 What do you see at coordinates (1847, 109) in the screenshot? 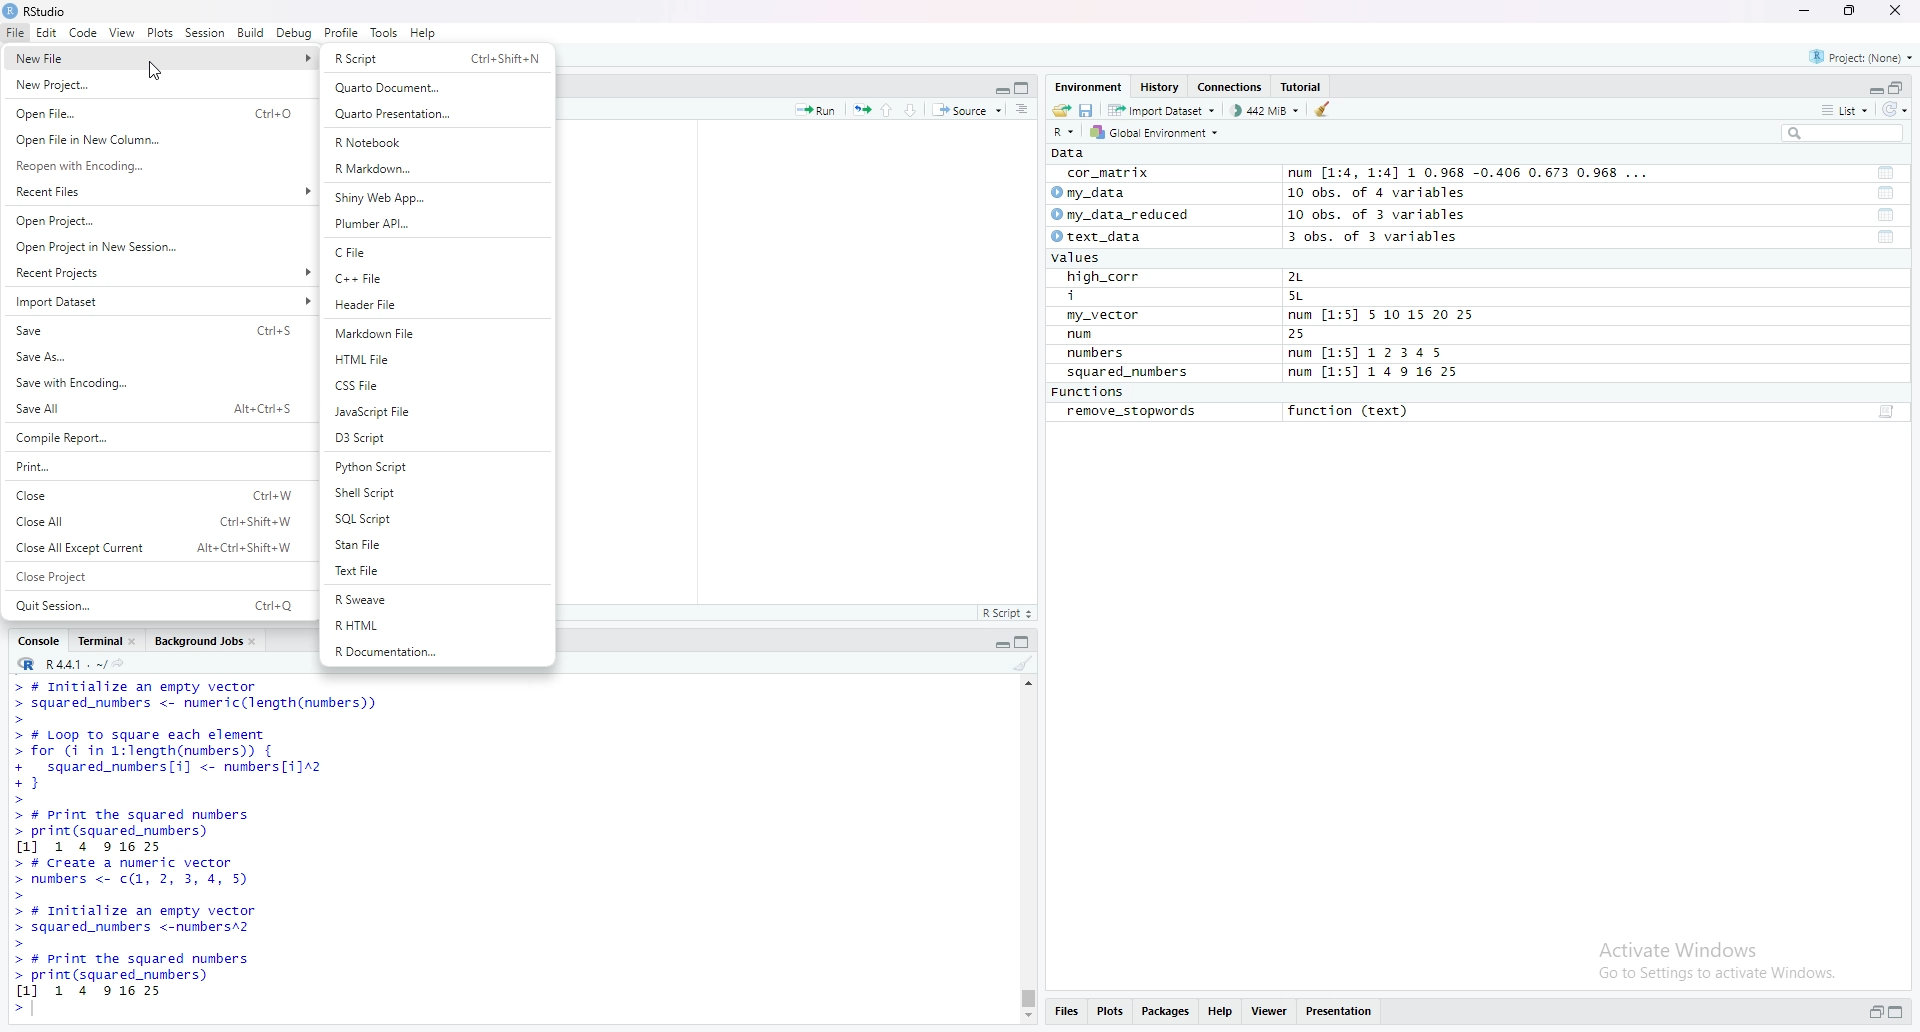
I see `List` at bounding box center [1847, 109].